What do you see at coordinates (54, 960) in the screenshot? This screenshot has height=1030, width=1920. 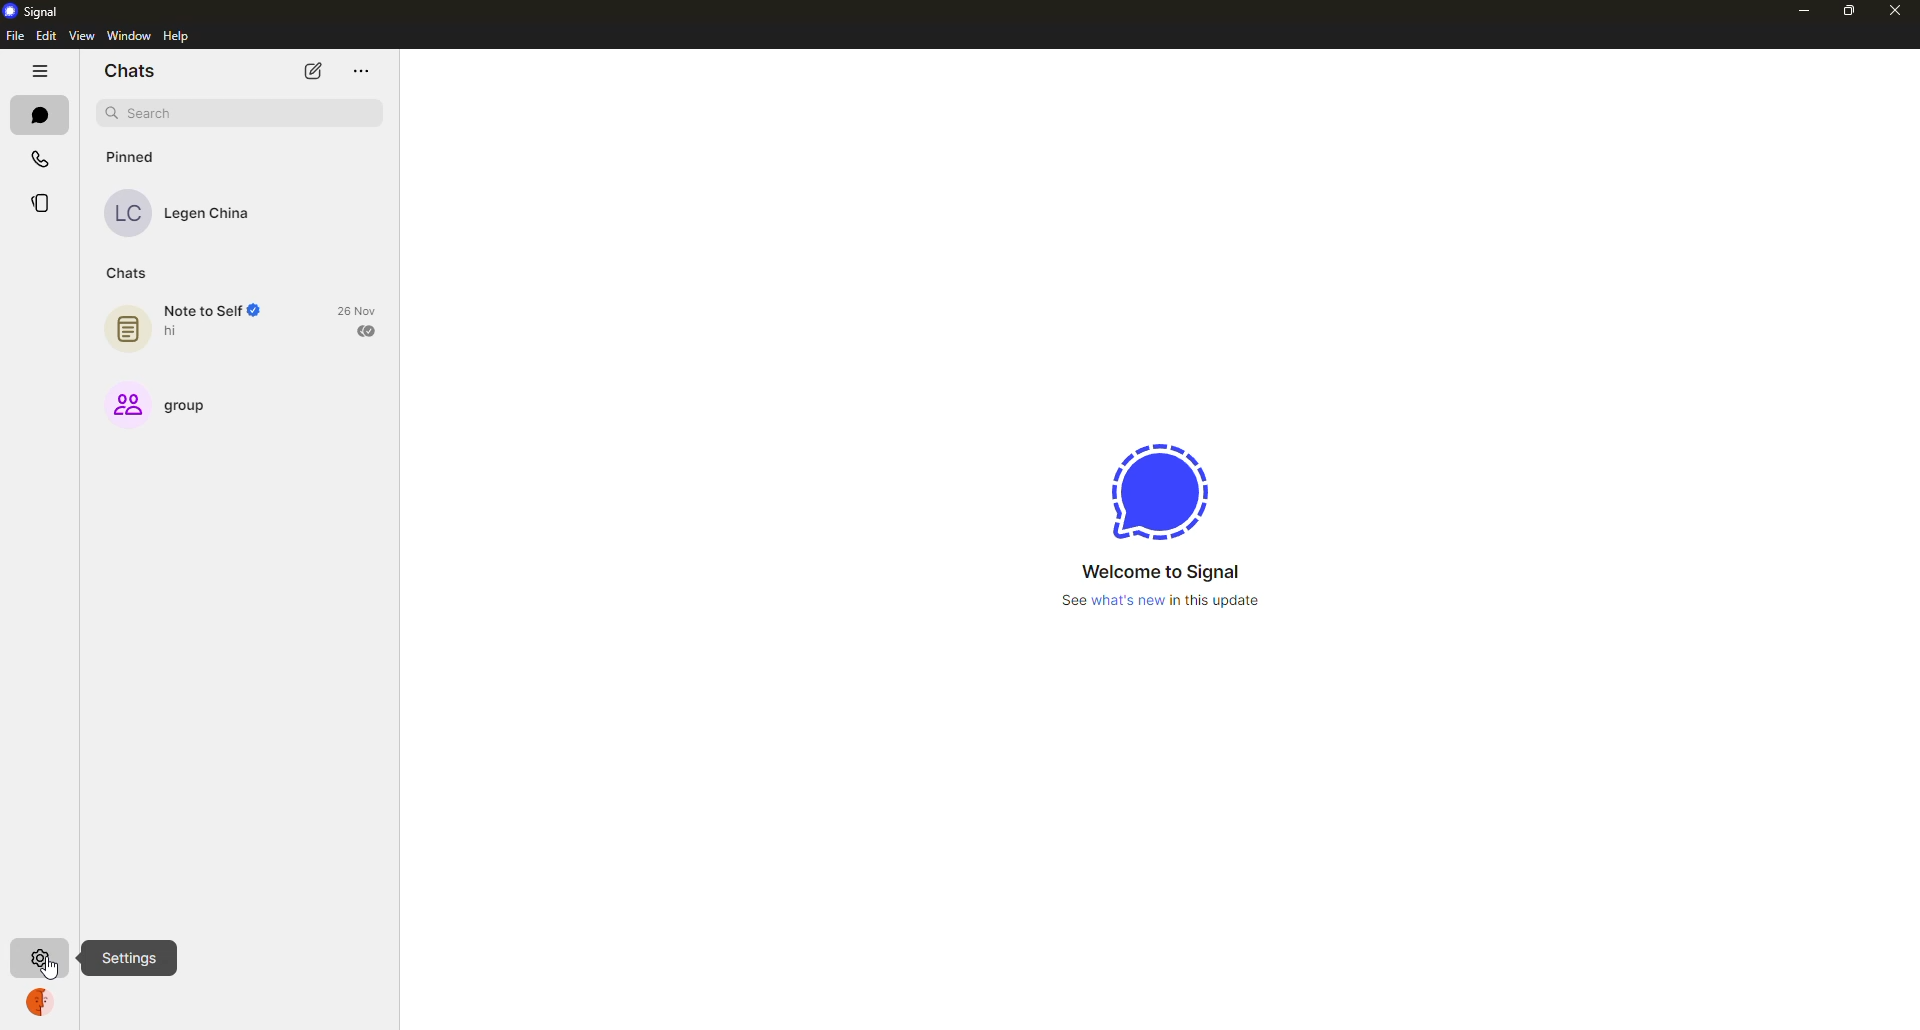 I see `cursor` at bounding box center [54, 960].